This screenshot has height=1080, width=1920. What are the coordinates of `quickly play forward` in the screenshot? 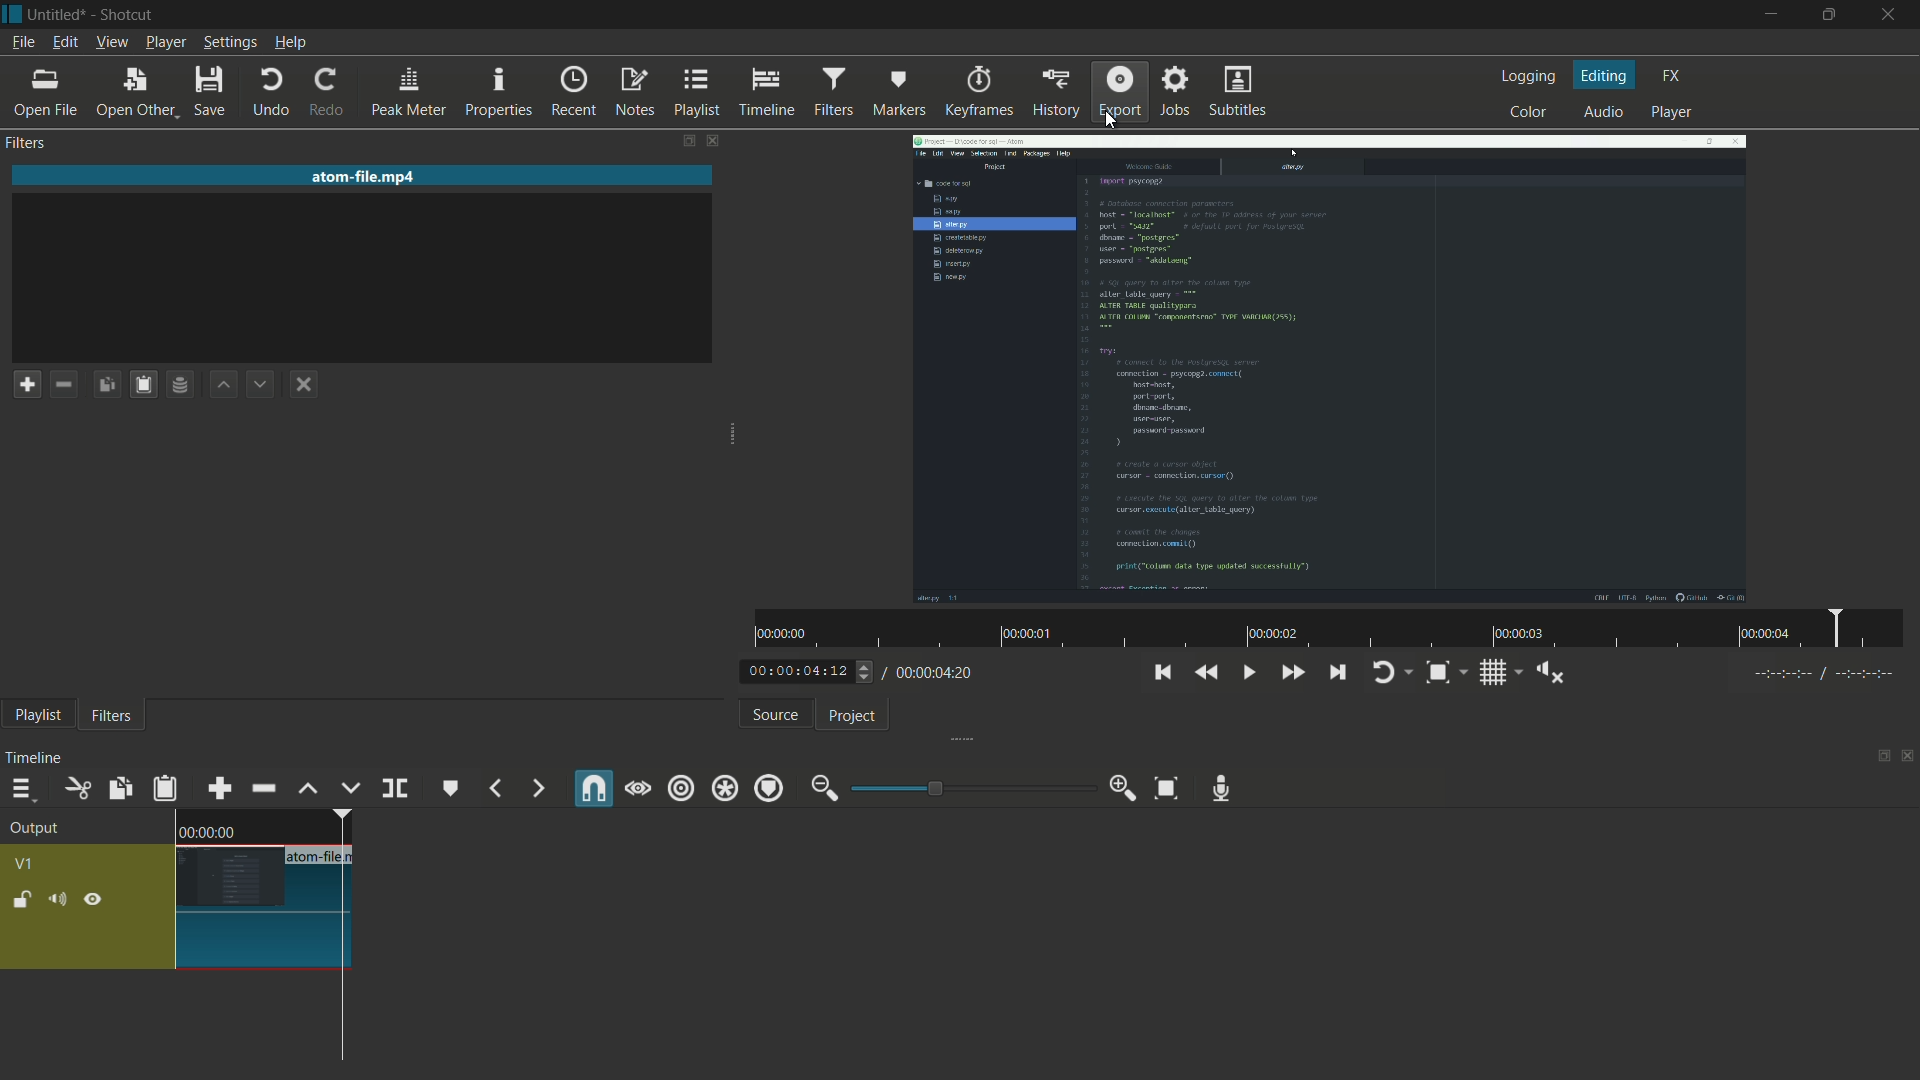 It's located at (1293, 674).